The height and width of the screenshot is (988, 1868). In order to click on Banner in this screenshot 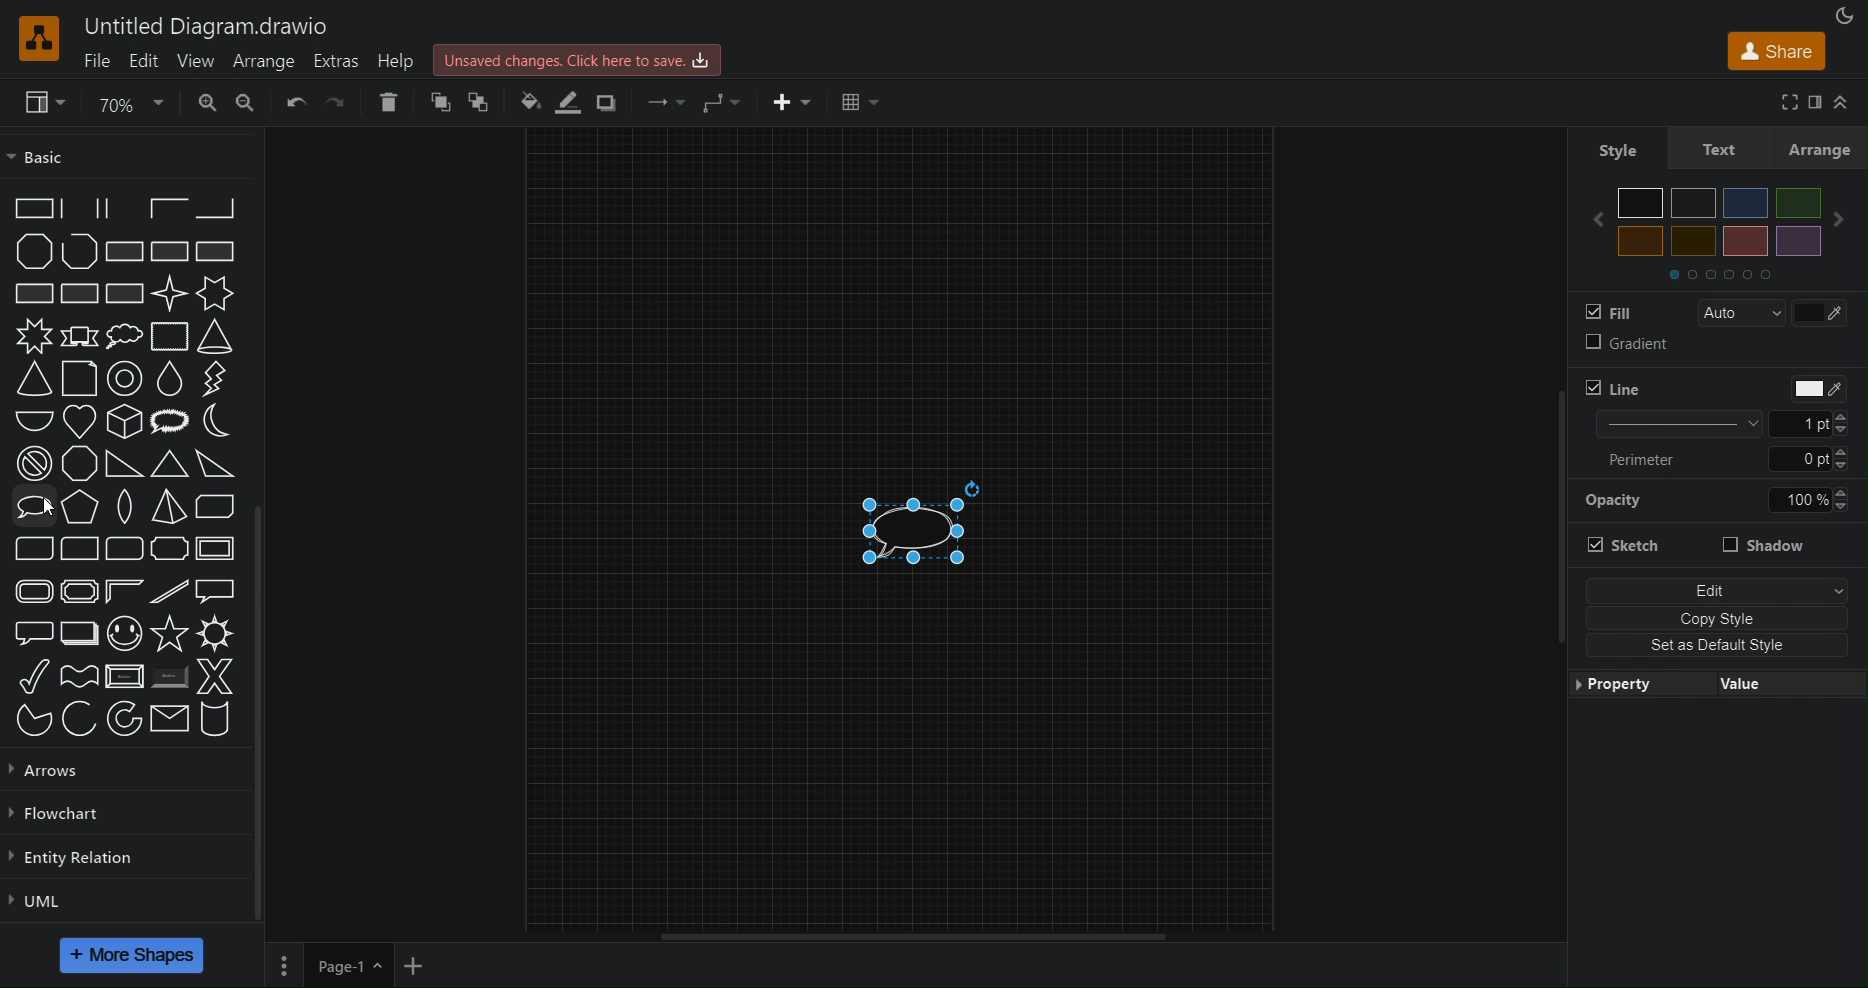, I will do `click(79, 336)`.